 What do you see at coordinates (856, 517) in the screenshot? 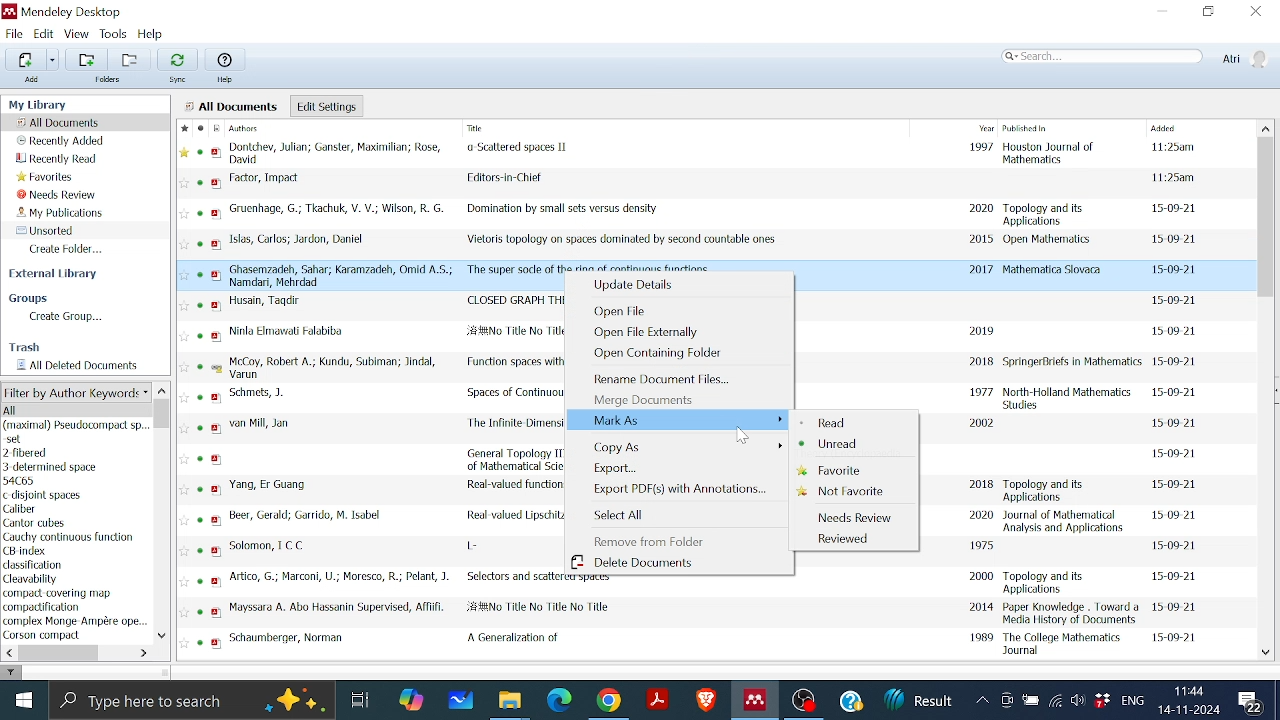
I see `Needs Review` at bounding box center [856, 517].